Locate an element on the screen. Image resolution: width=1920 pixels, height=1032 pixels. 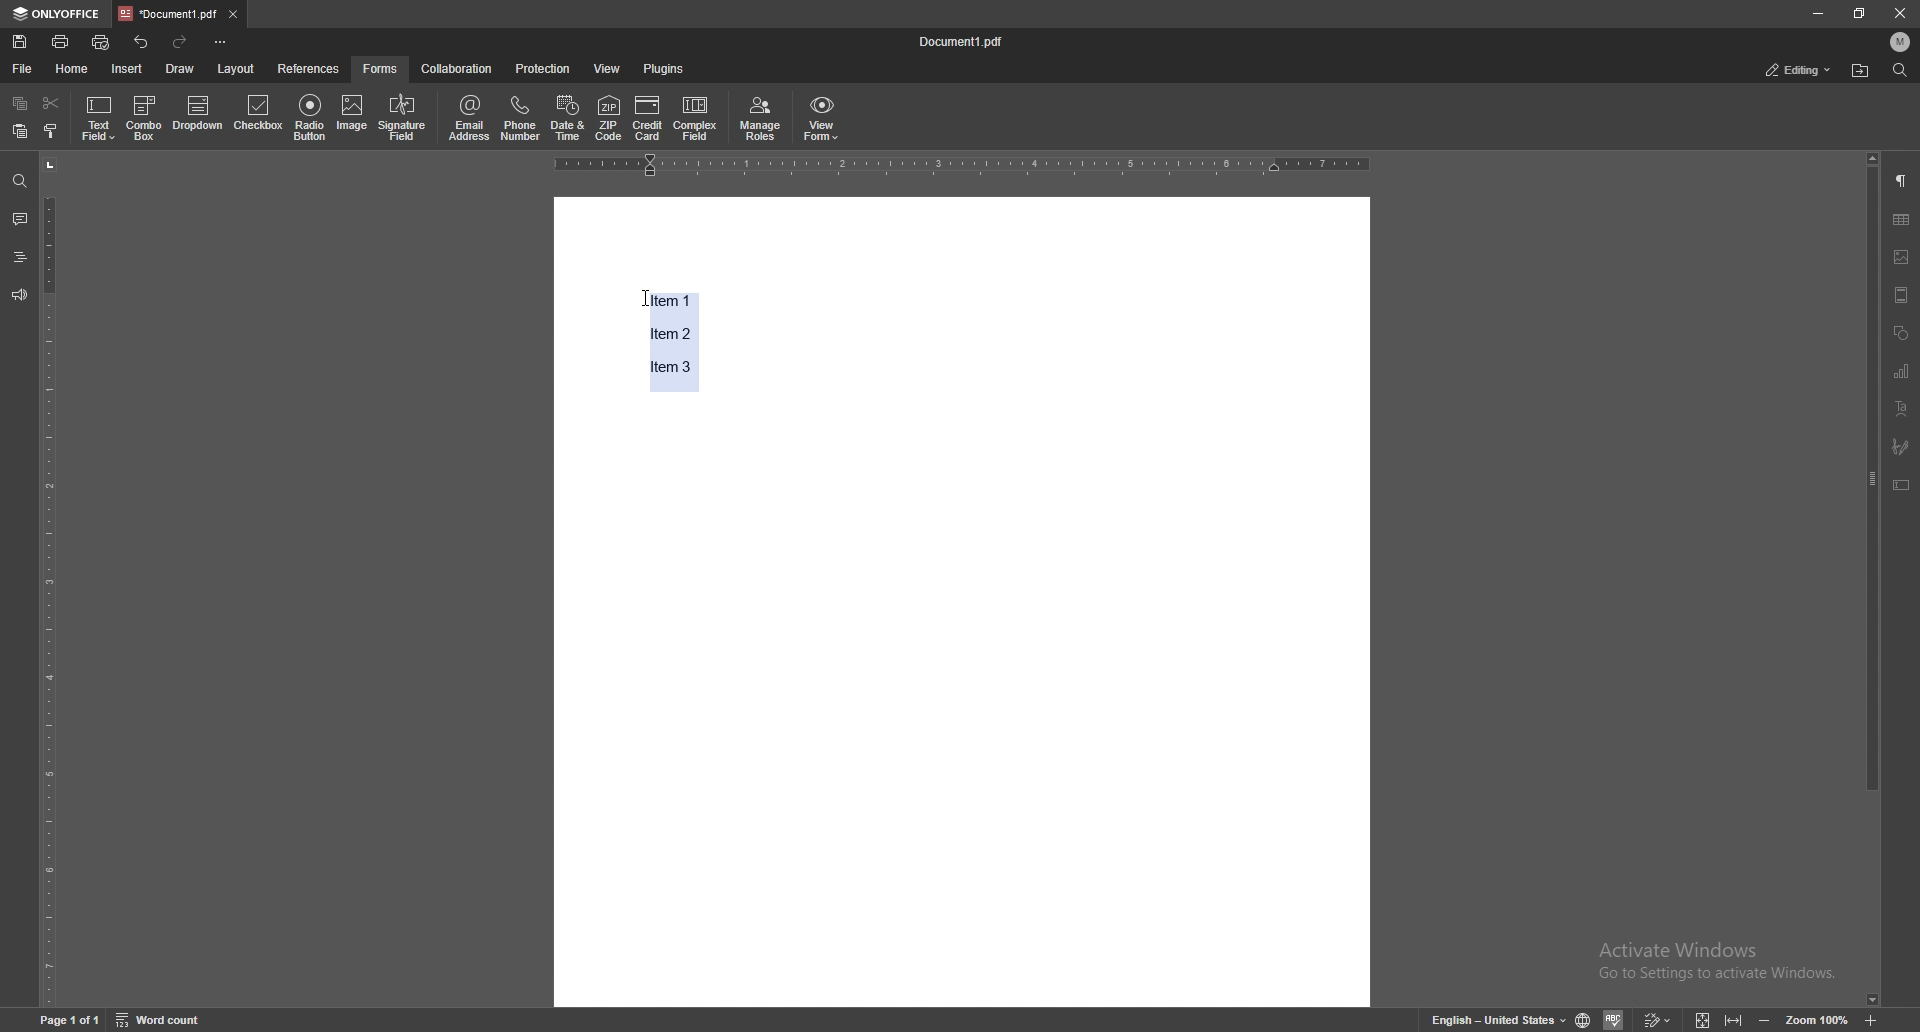
save is located at coordinates (20, 42).